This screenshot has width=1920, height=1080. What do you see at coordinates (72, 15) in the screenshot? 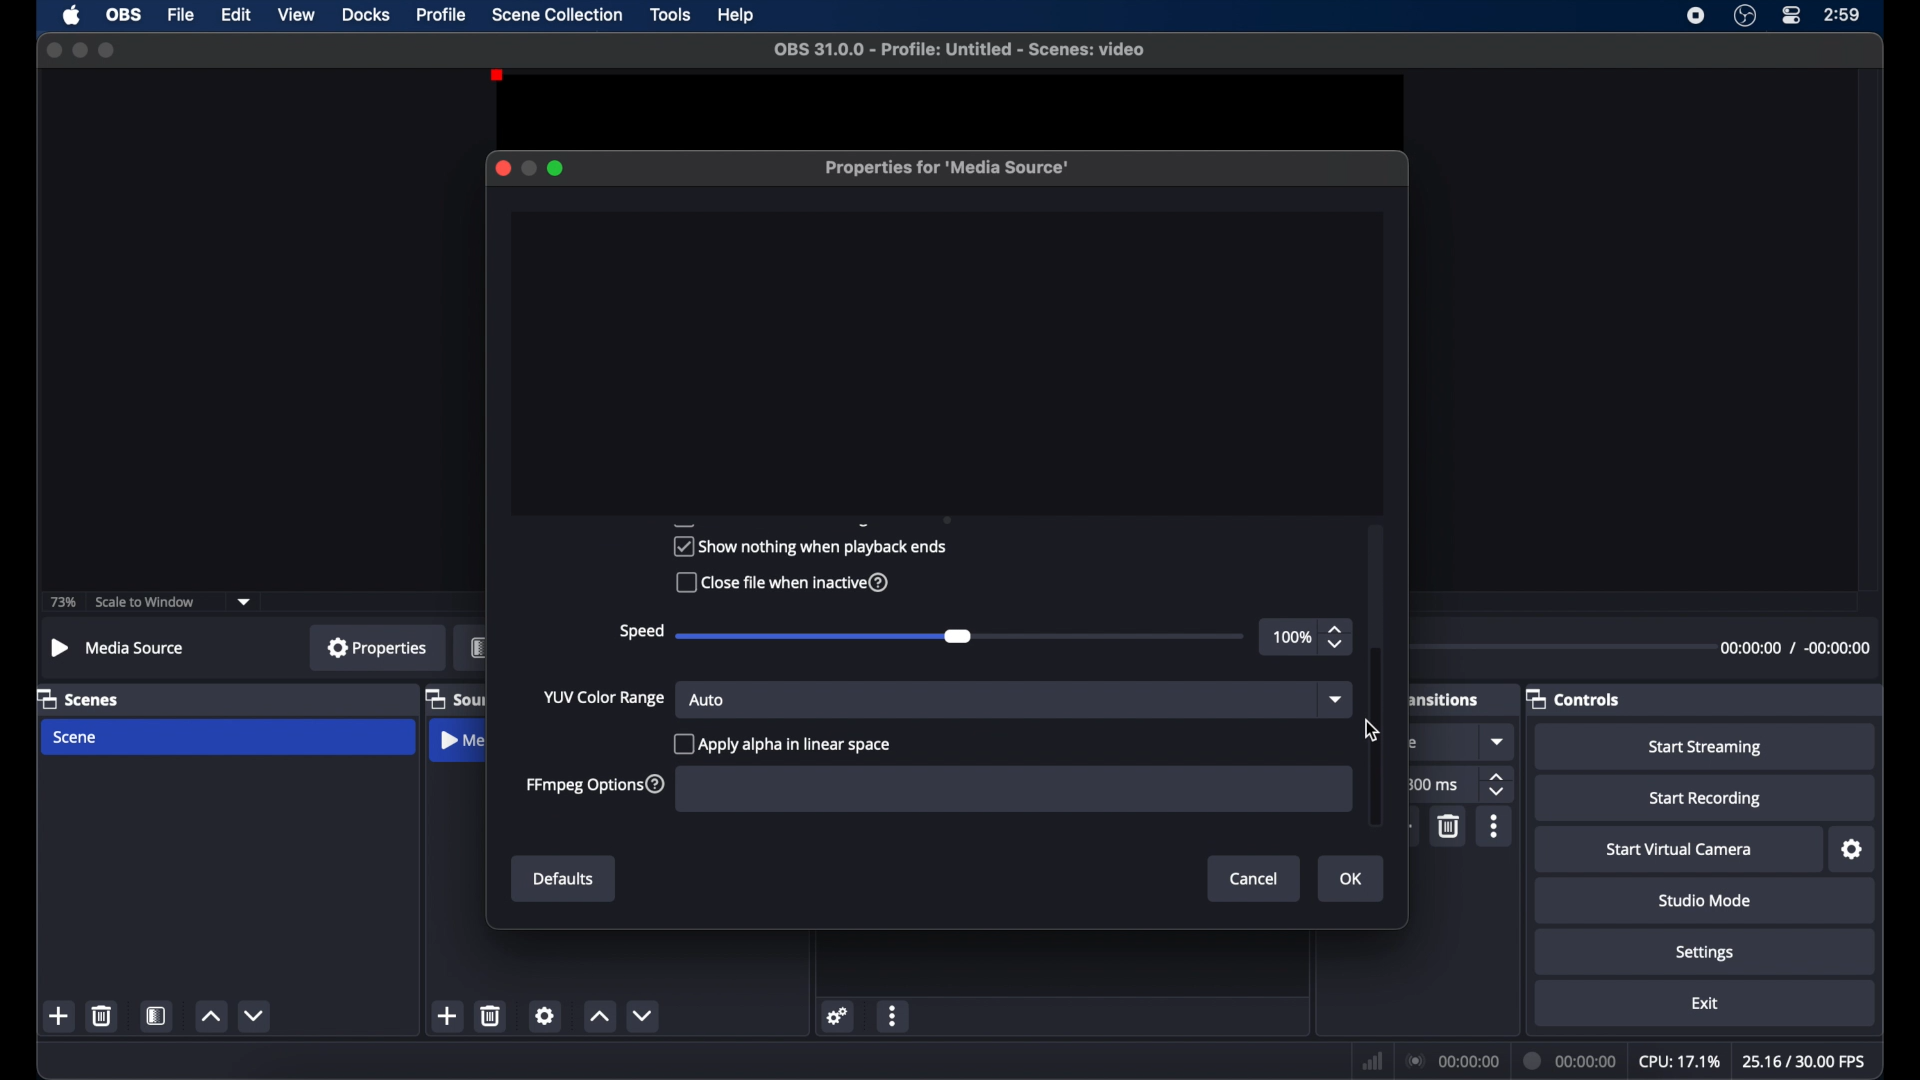
I see `apple icon` at bounding box center [72, 15].